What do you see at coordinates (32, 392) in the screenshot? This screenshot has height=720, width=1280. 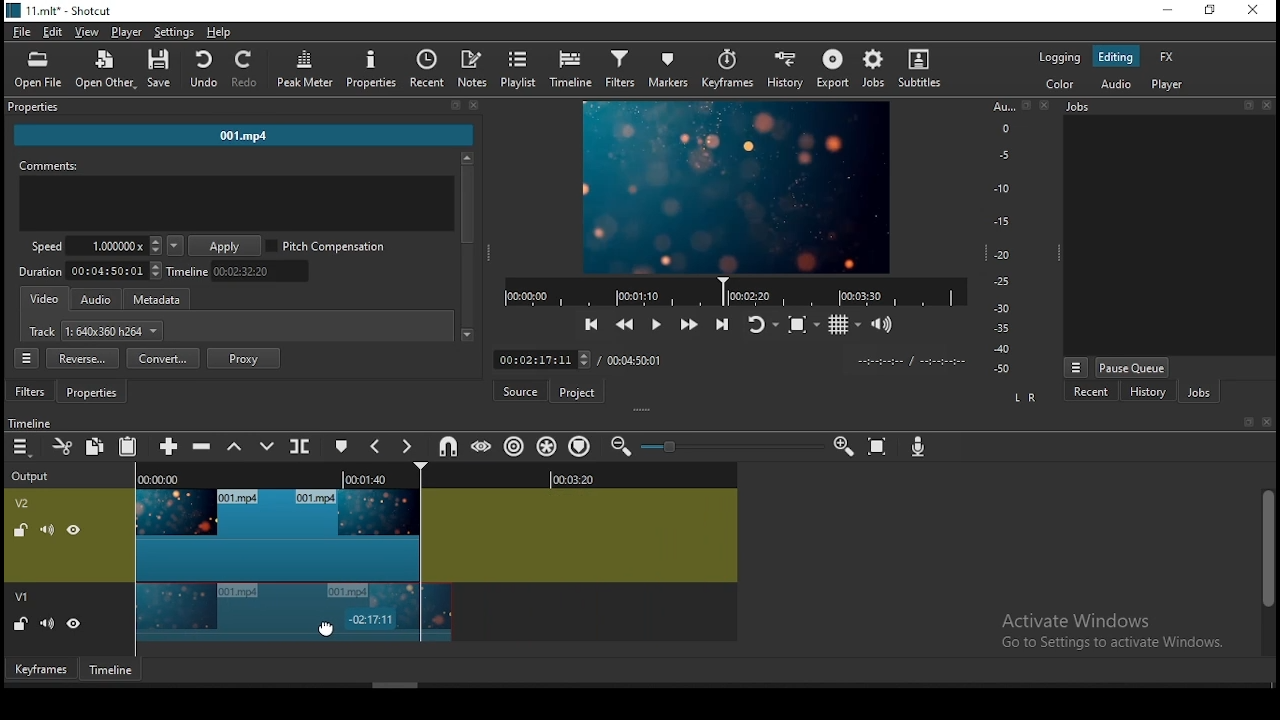 I see `filters` at bounding box center [32, 392].